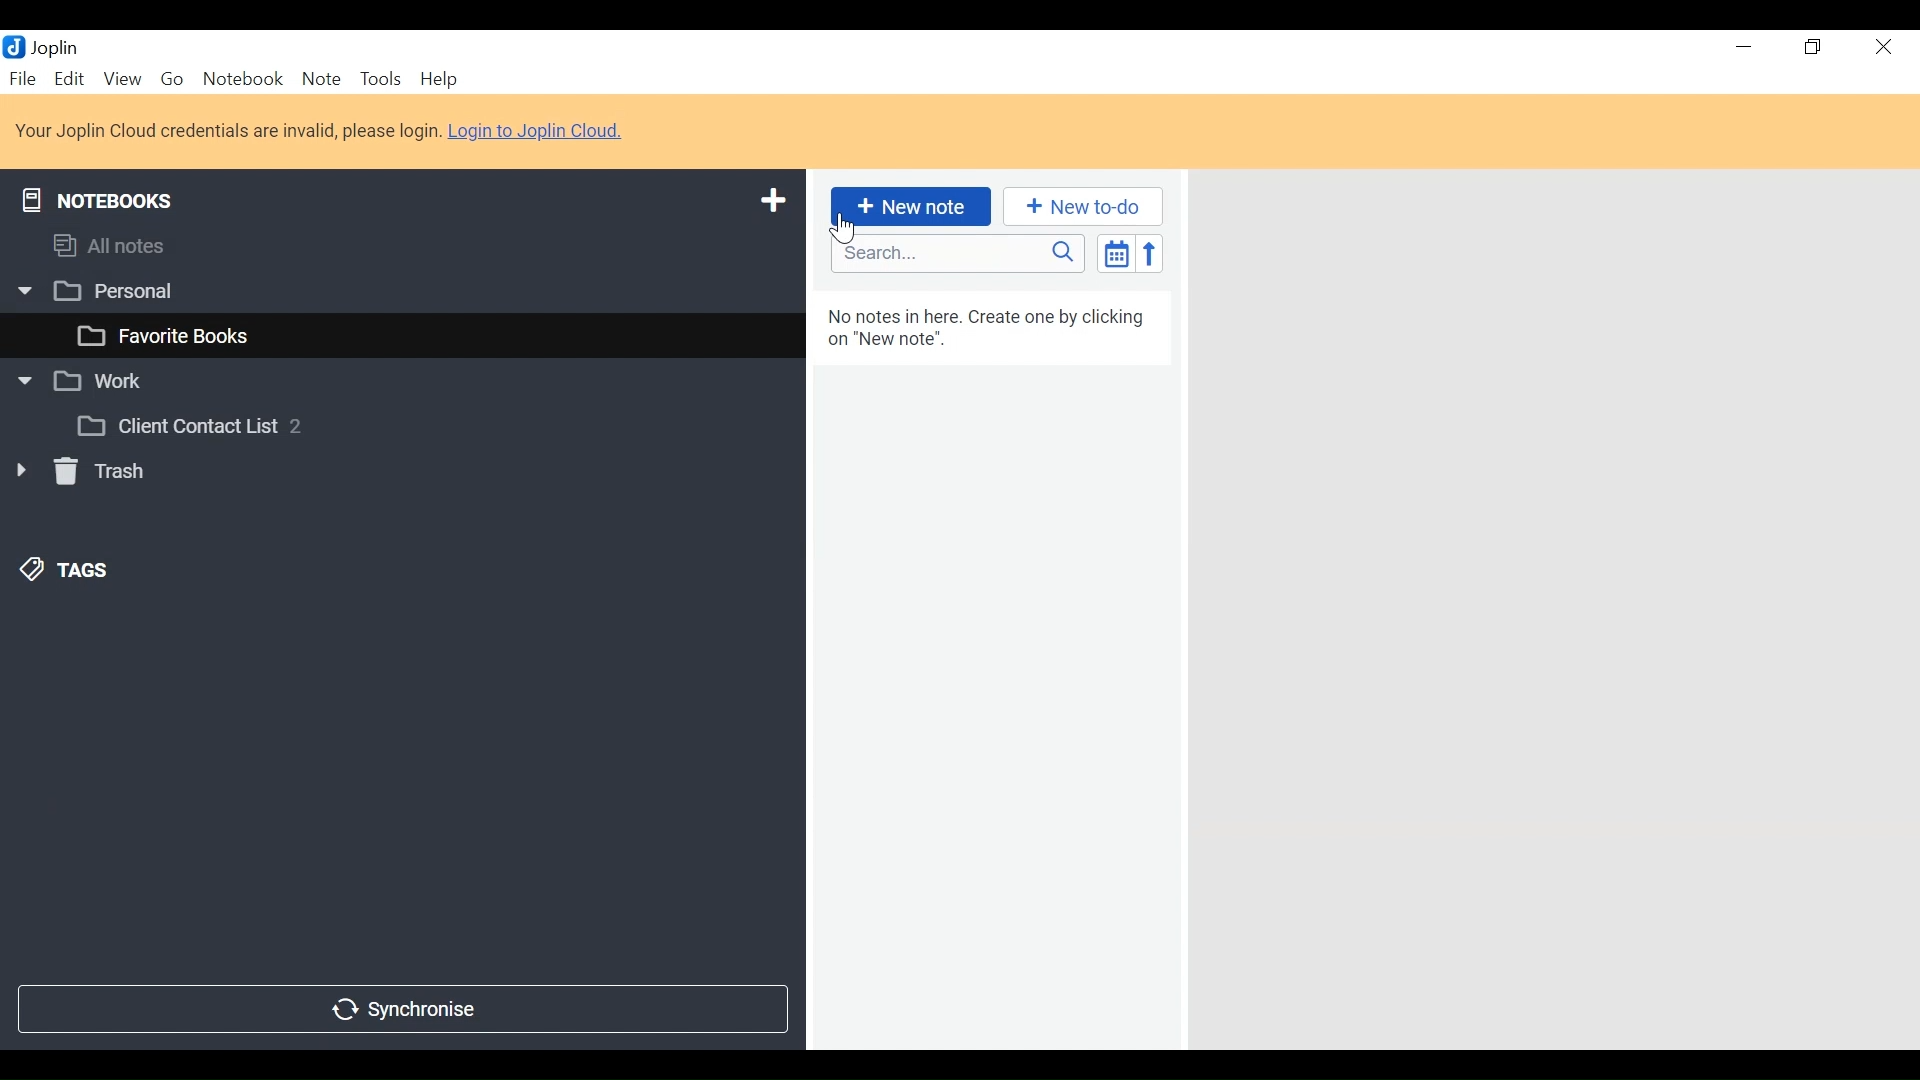  I want to click on favourite books, so click(163, 334).